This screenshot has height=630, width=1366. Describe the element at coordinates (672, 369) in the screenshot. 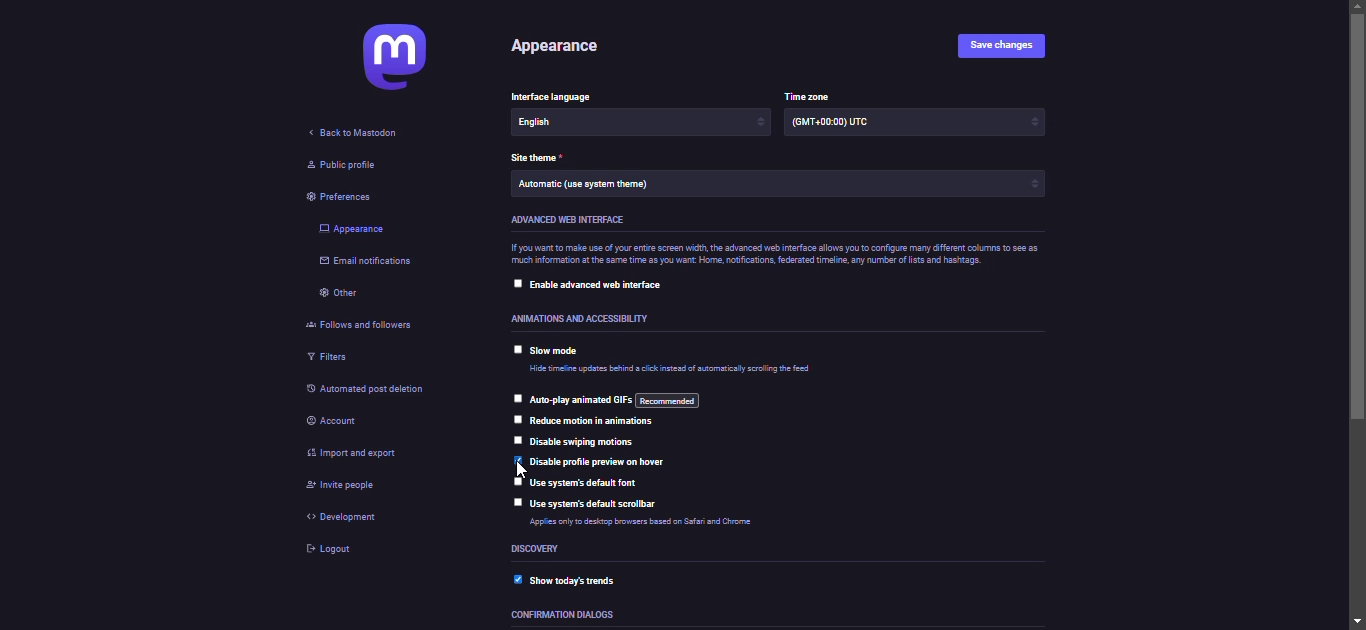

I see `info` at that location.